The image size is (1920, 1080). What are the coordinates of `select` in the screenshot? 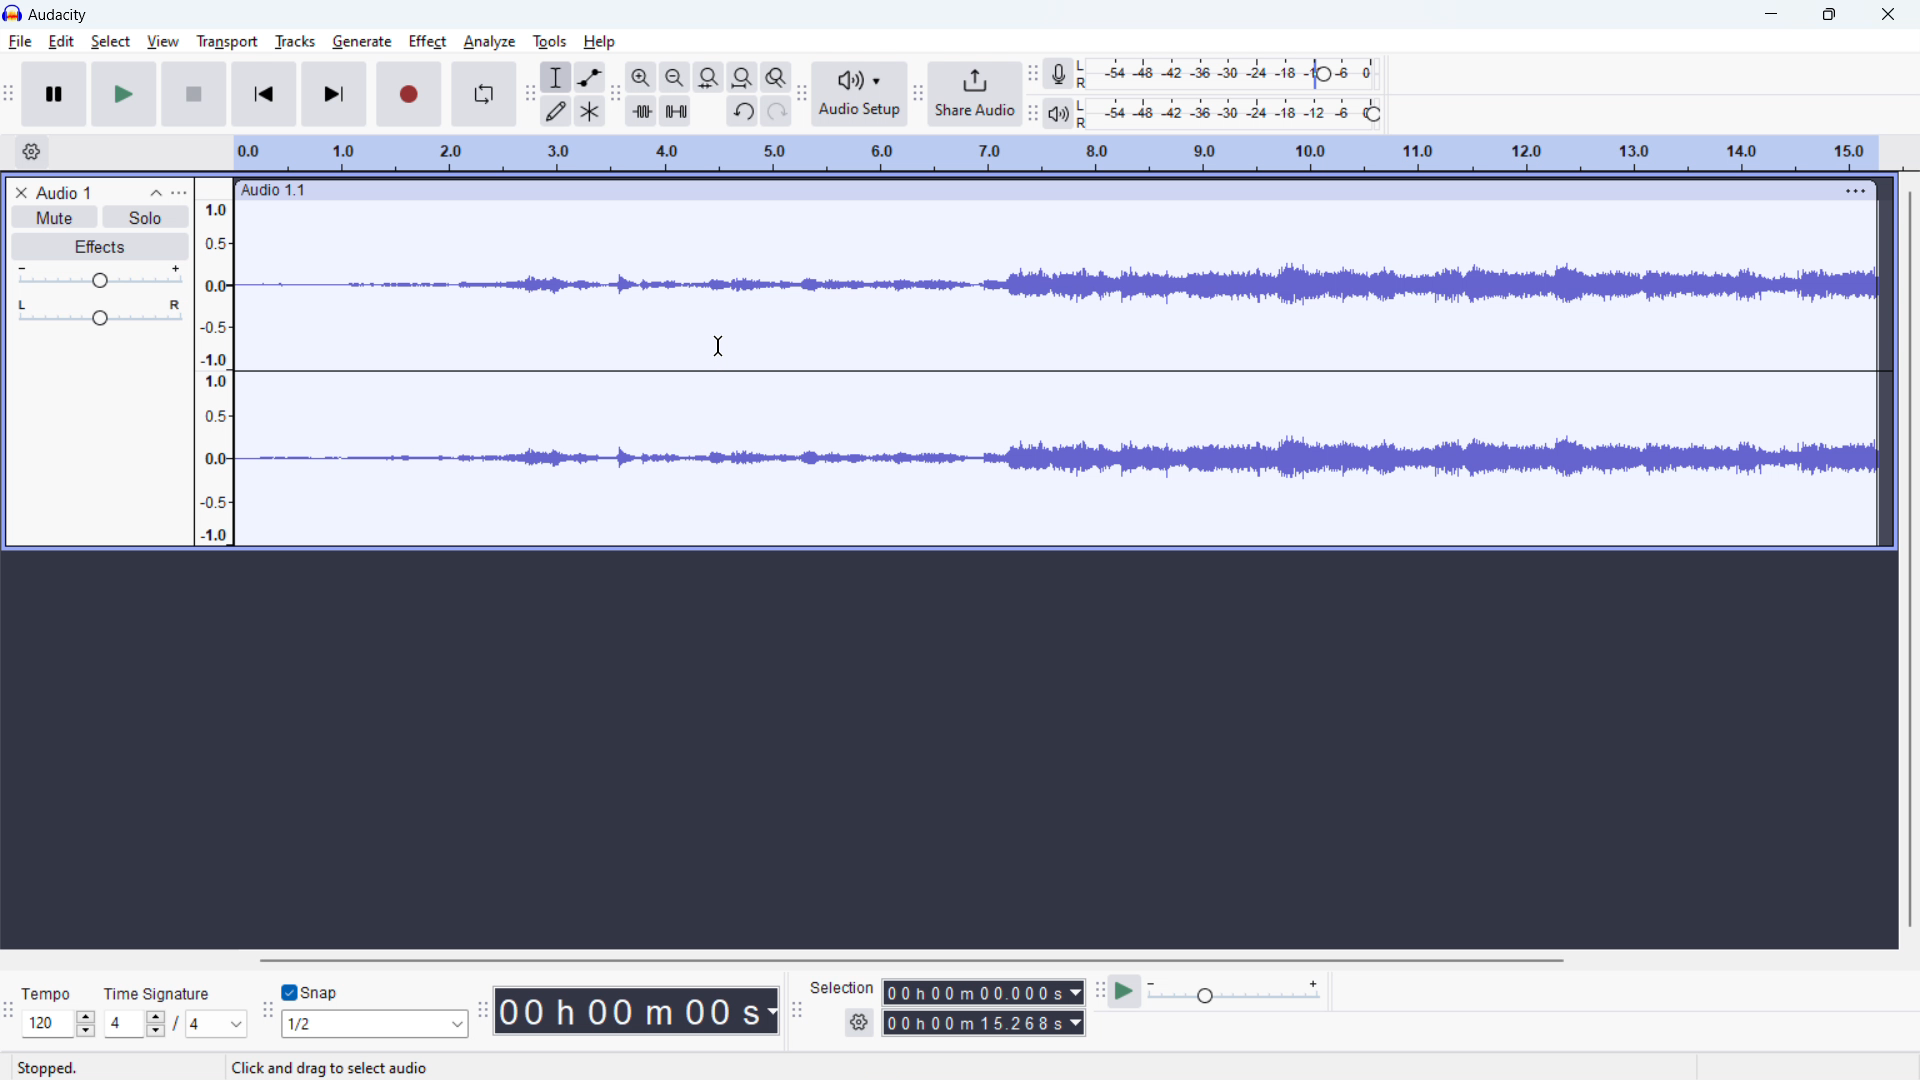 It's located at (111, 42).